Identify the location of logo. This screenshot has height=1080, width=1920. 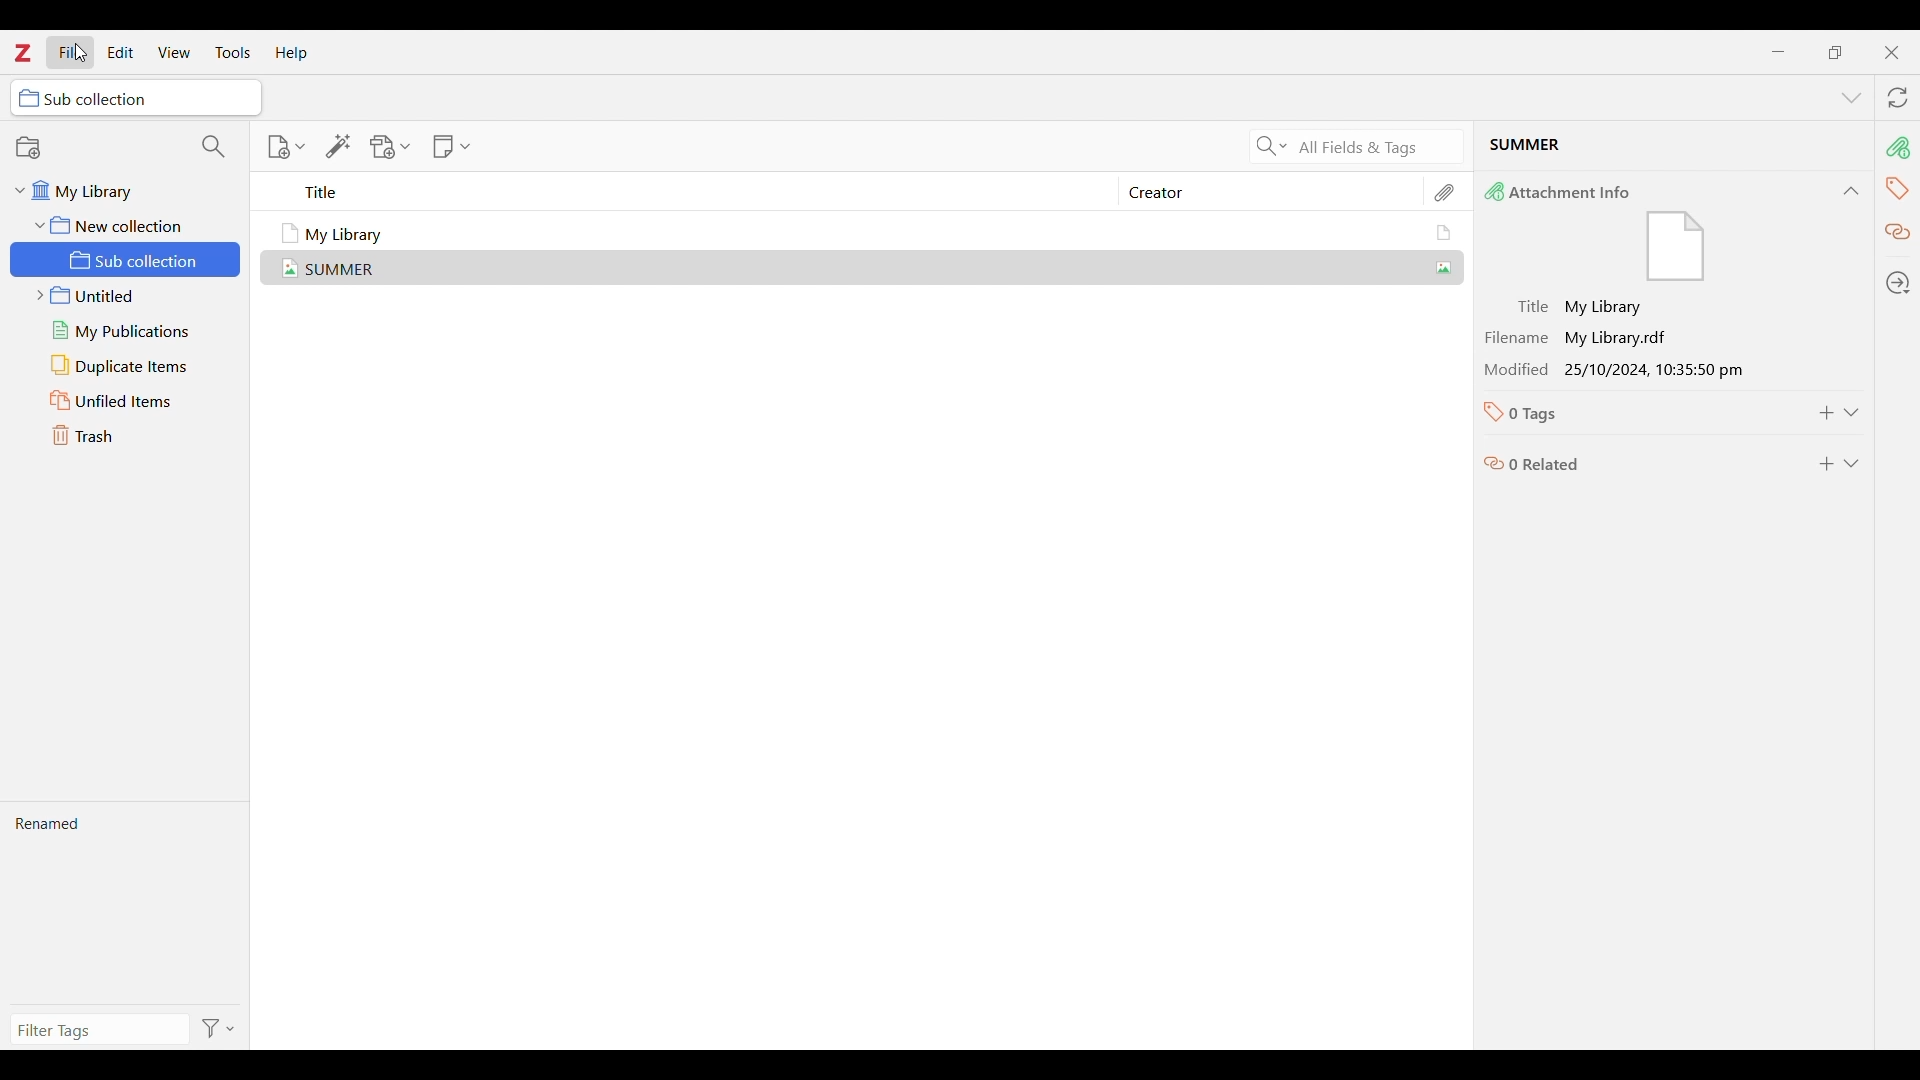
(23, 52).